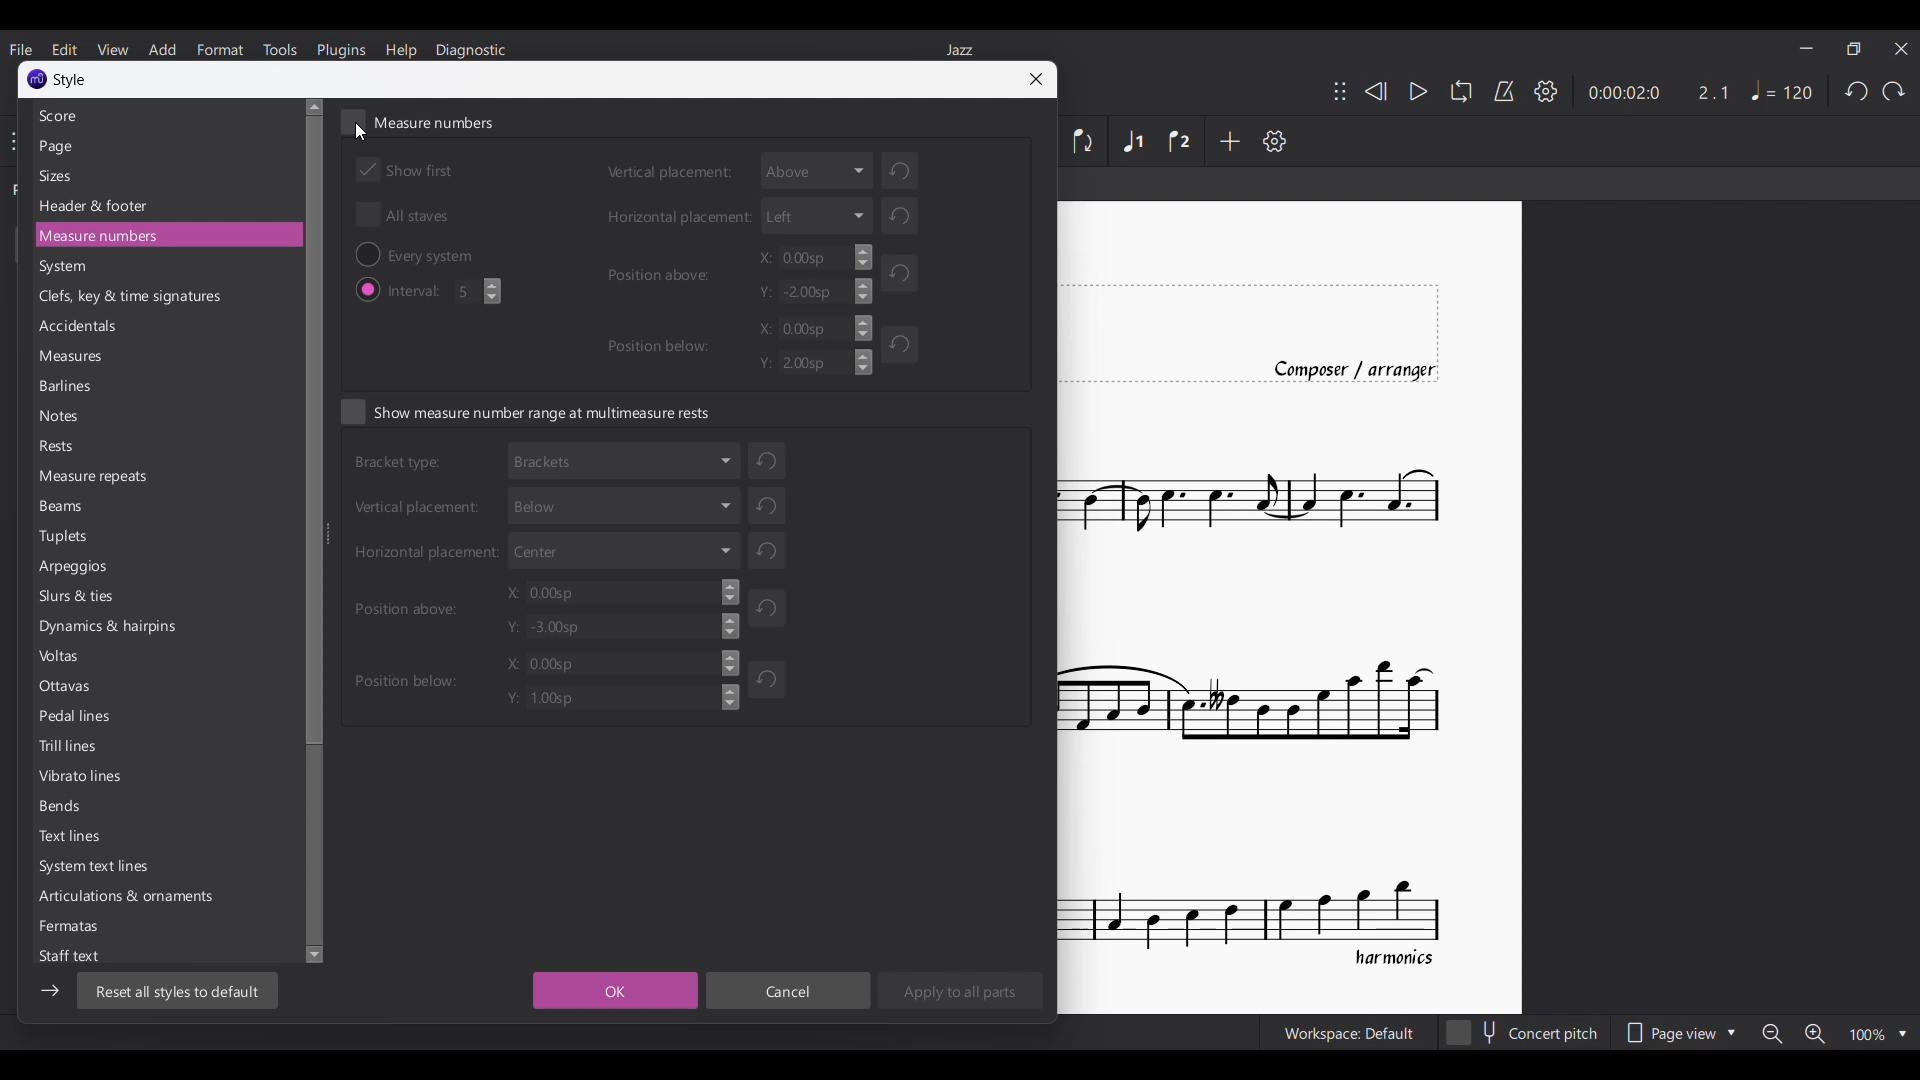 This screenshot has width=1920, height=1080. Describe the element at coordinates (162, 50) in the screenshot. I see `Add menu` at that location.